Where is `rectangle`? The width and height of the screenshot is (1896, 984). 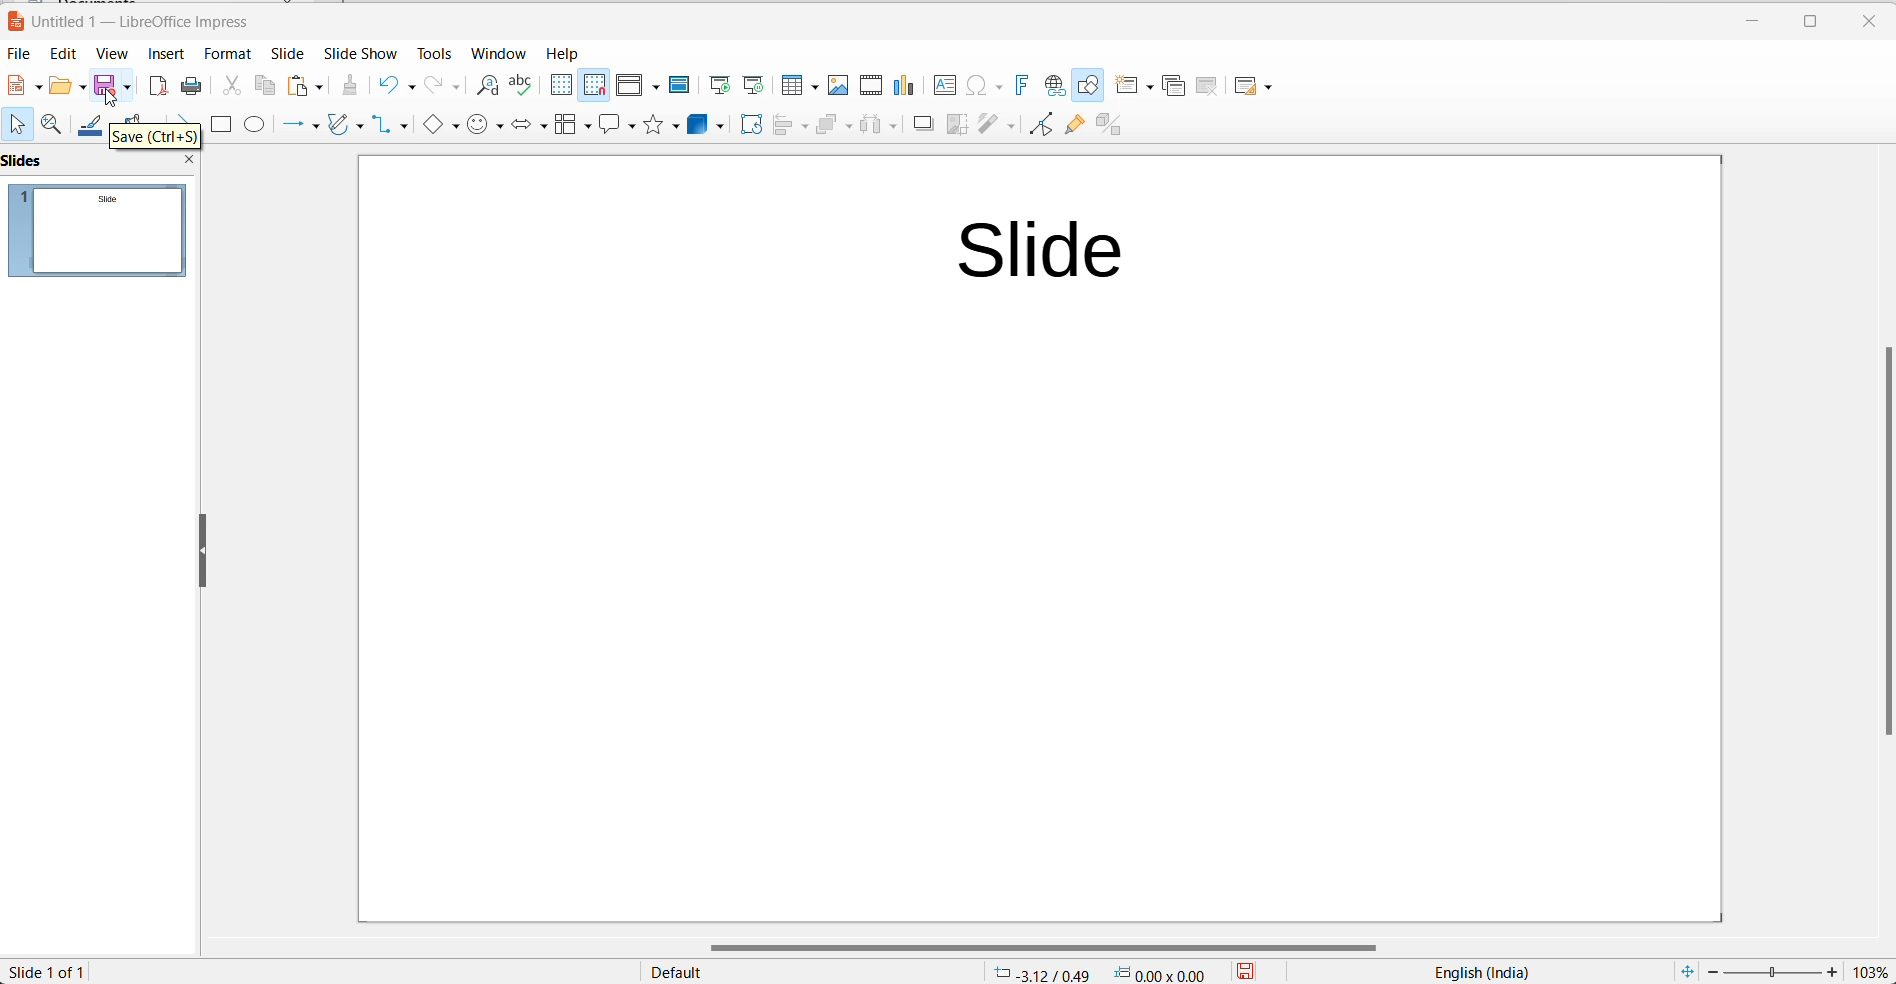
rectangle is located at coordinates (222, 122).